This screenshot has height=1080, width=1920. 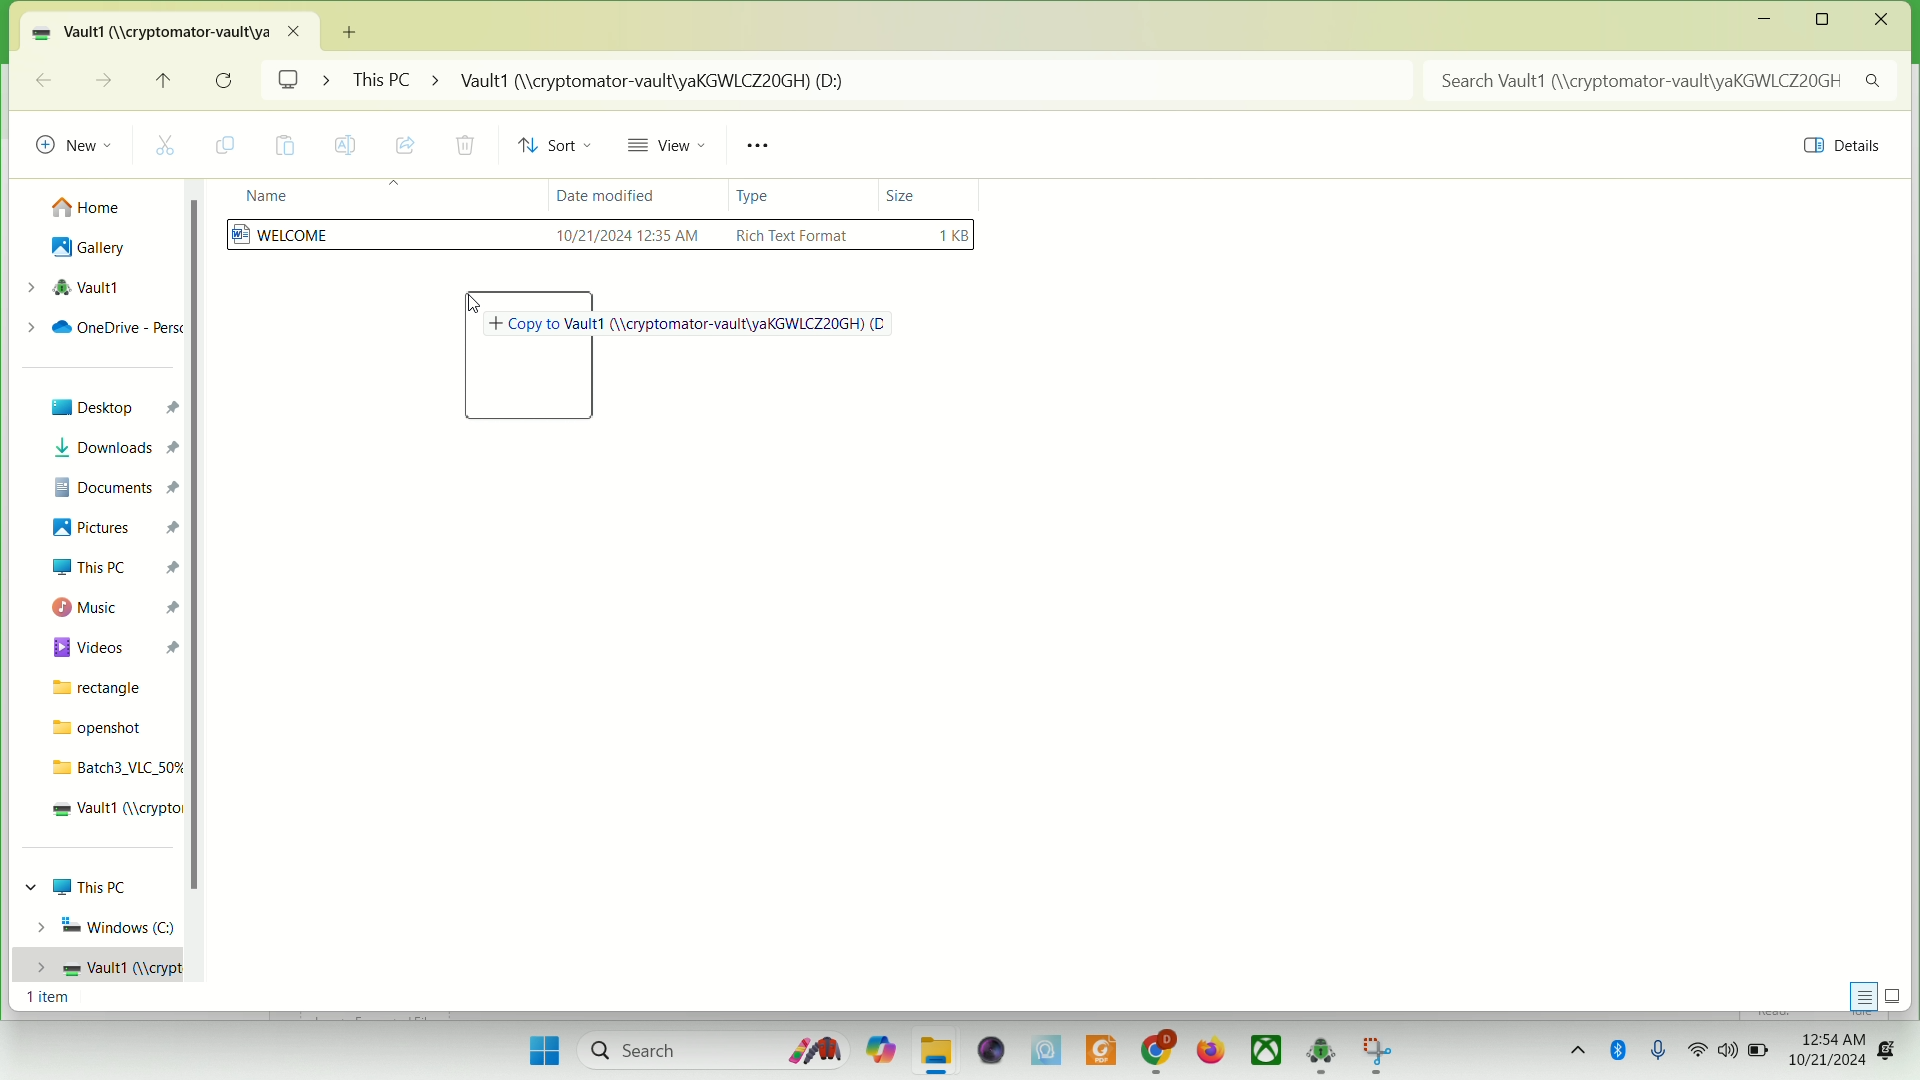 I want to click on MSI center Pro, so click(x=1045, y=1050).